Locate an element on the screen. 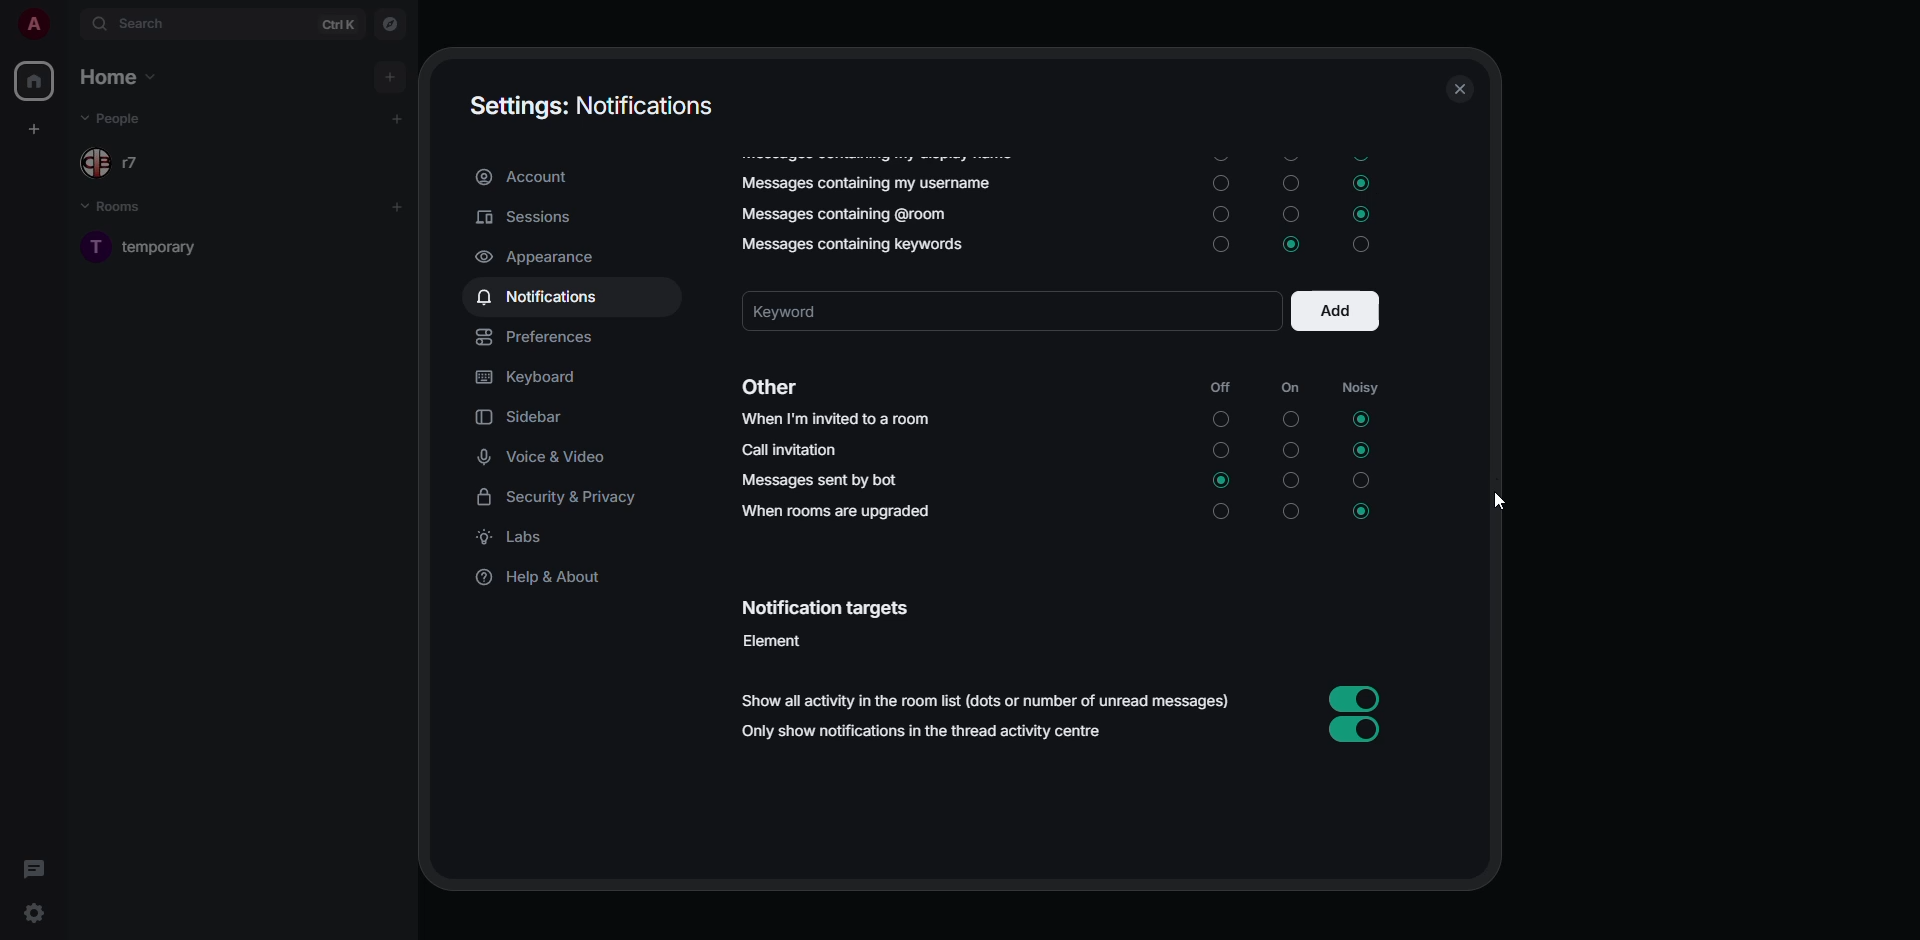  selected is located at coordinates (1288, 244).